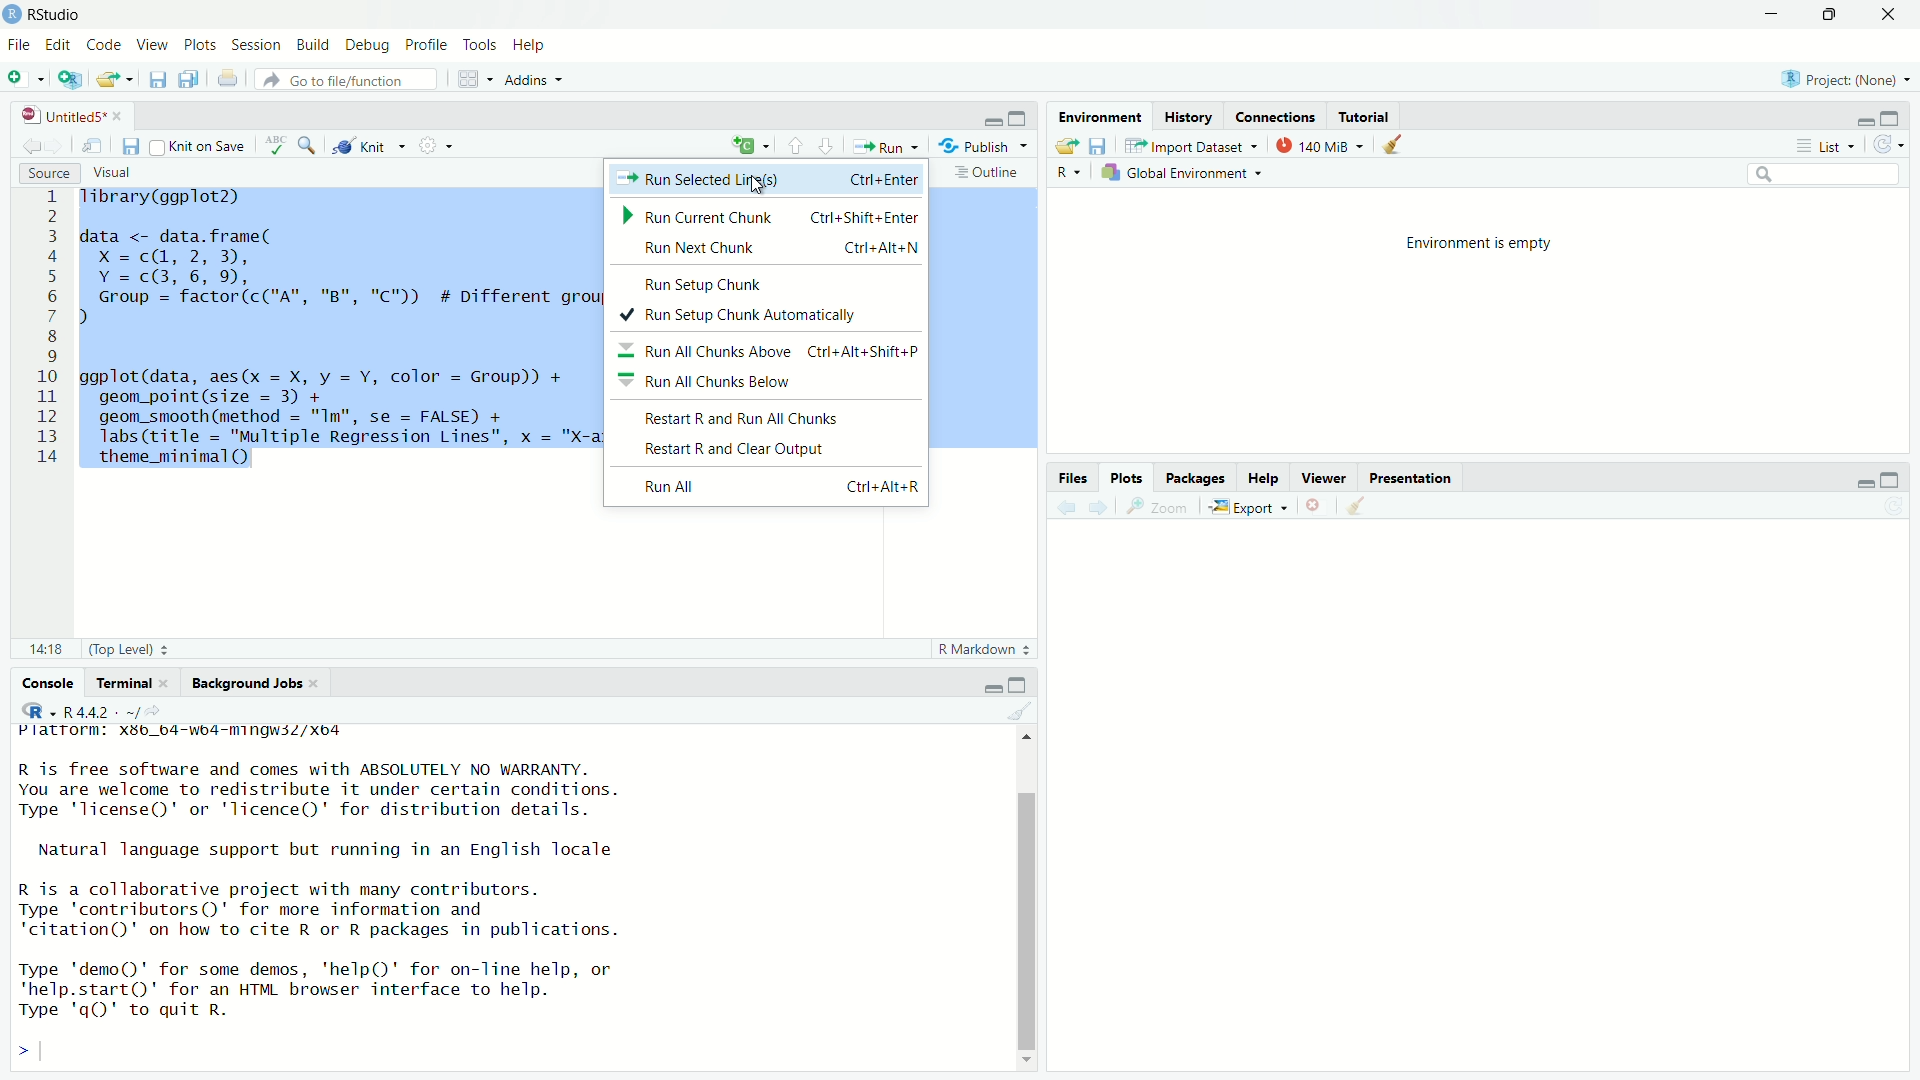  What do you see at coordinates (1859, 120) in the screenshot?
I see `minimise` at bounding box center [1859, 120].